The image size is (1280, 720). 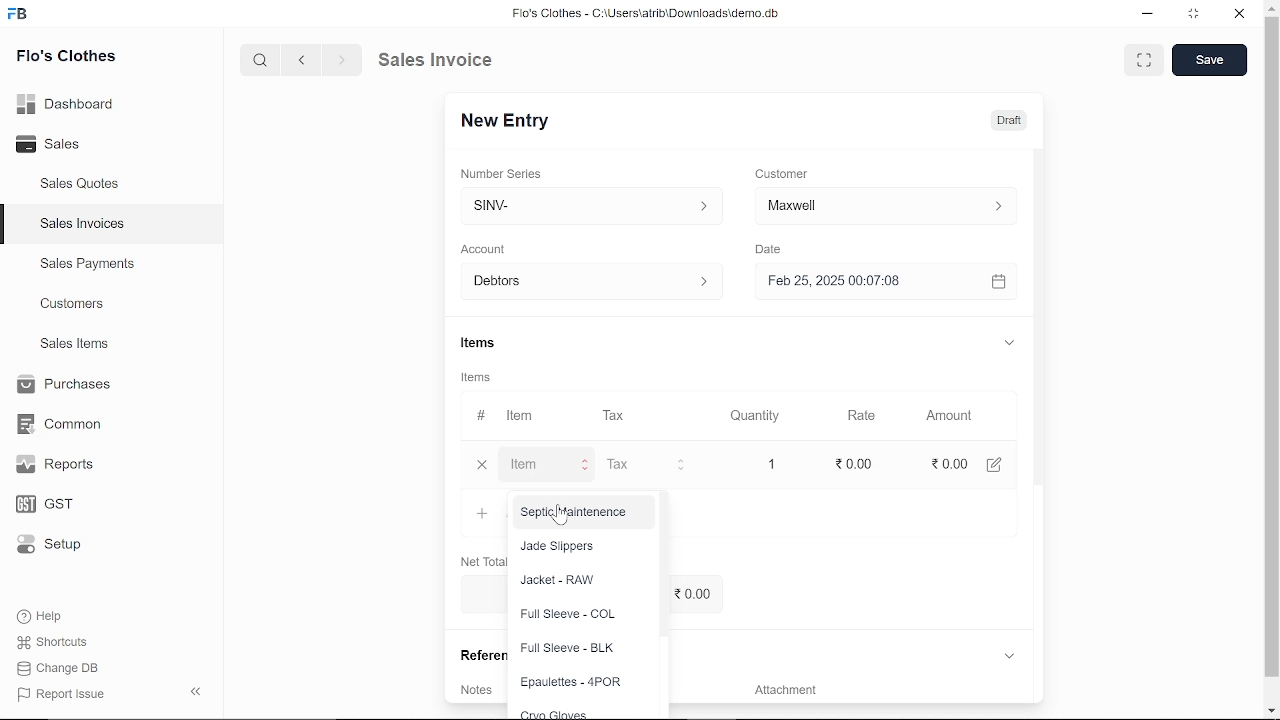 I want to click on Sales, so click(x=57, y=142).